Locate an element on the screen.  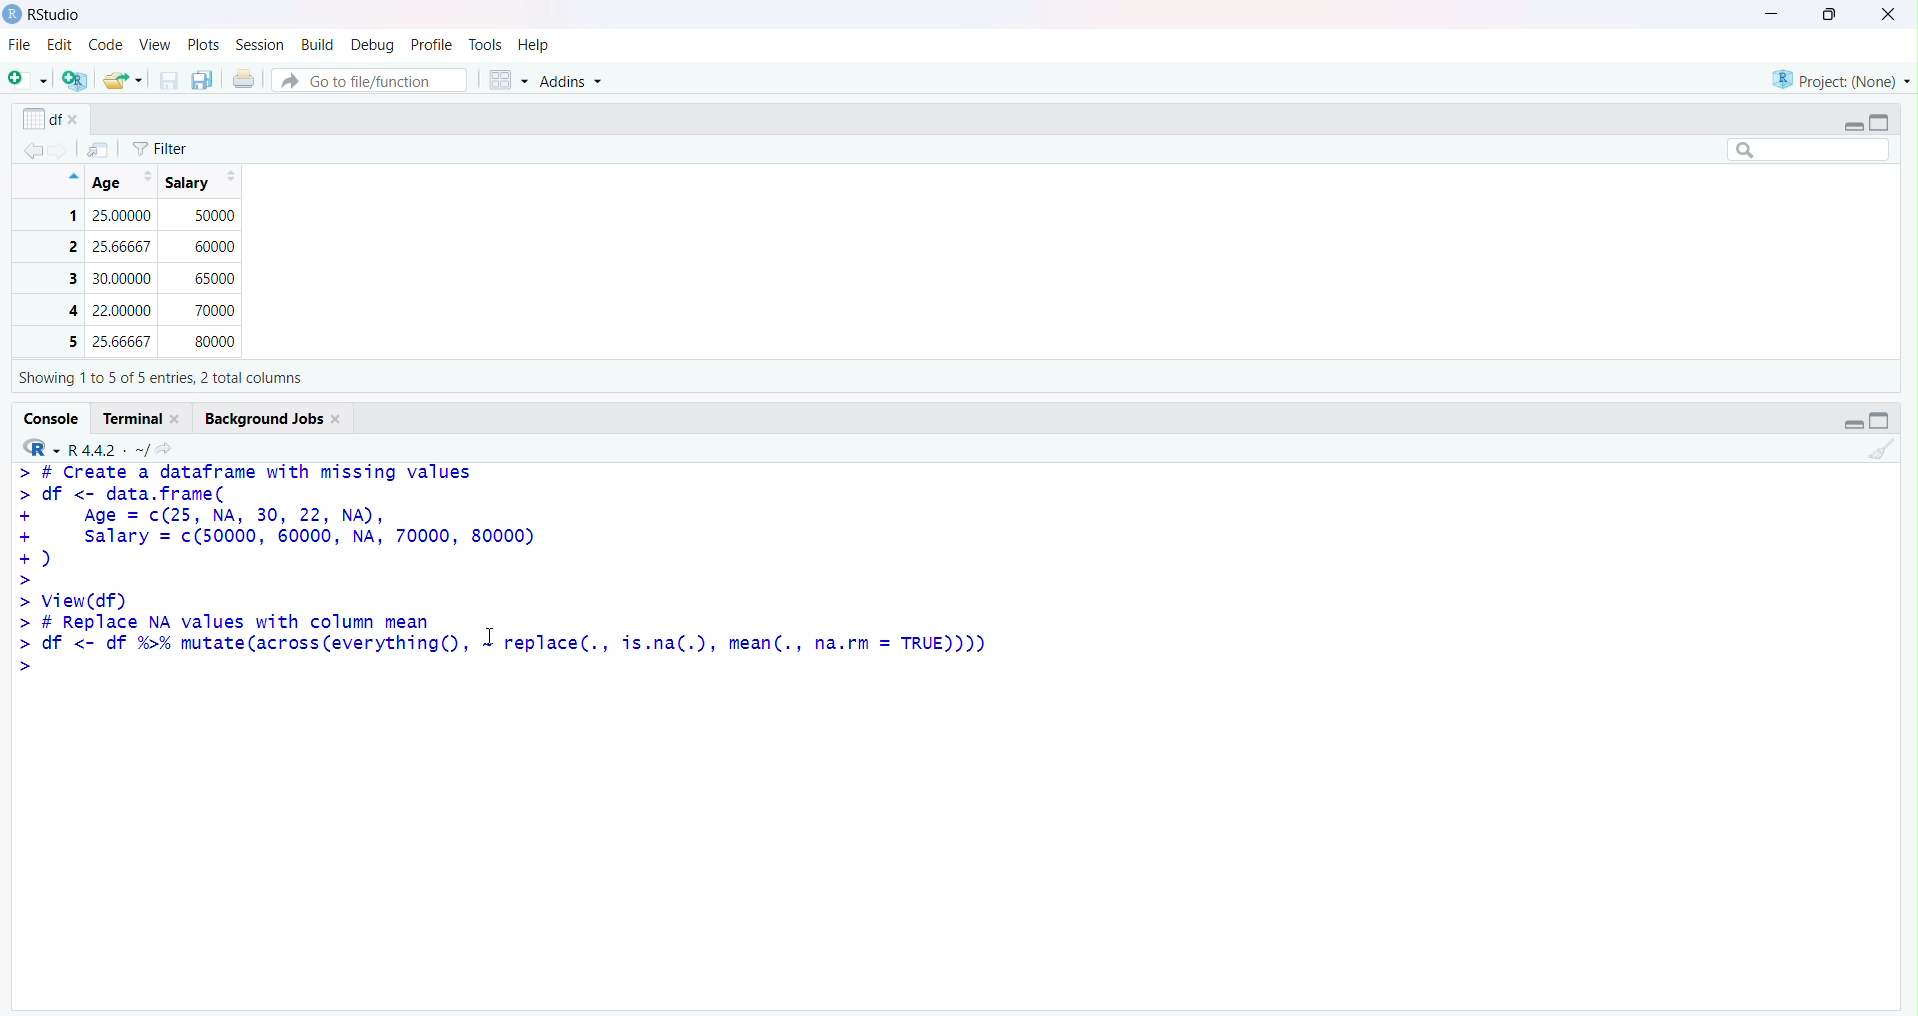
Print the current file is located at coordinates (244, 77).